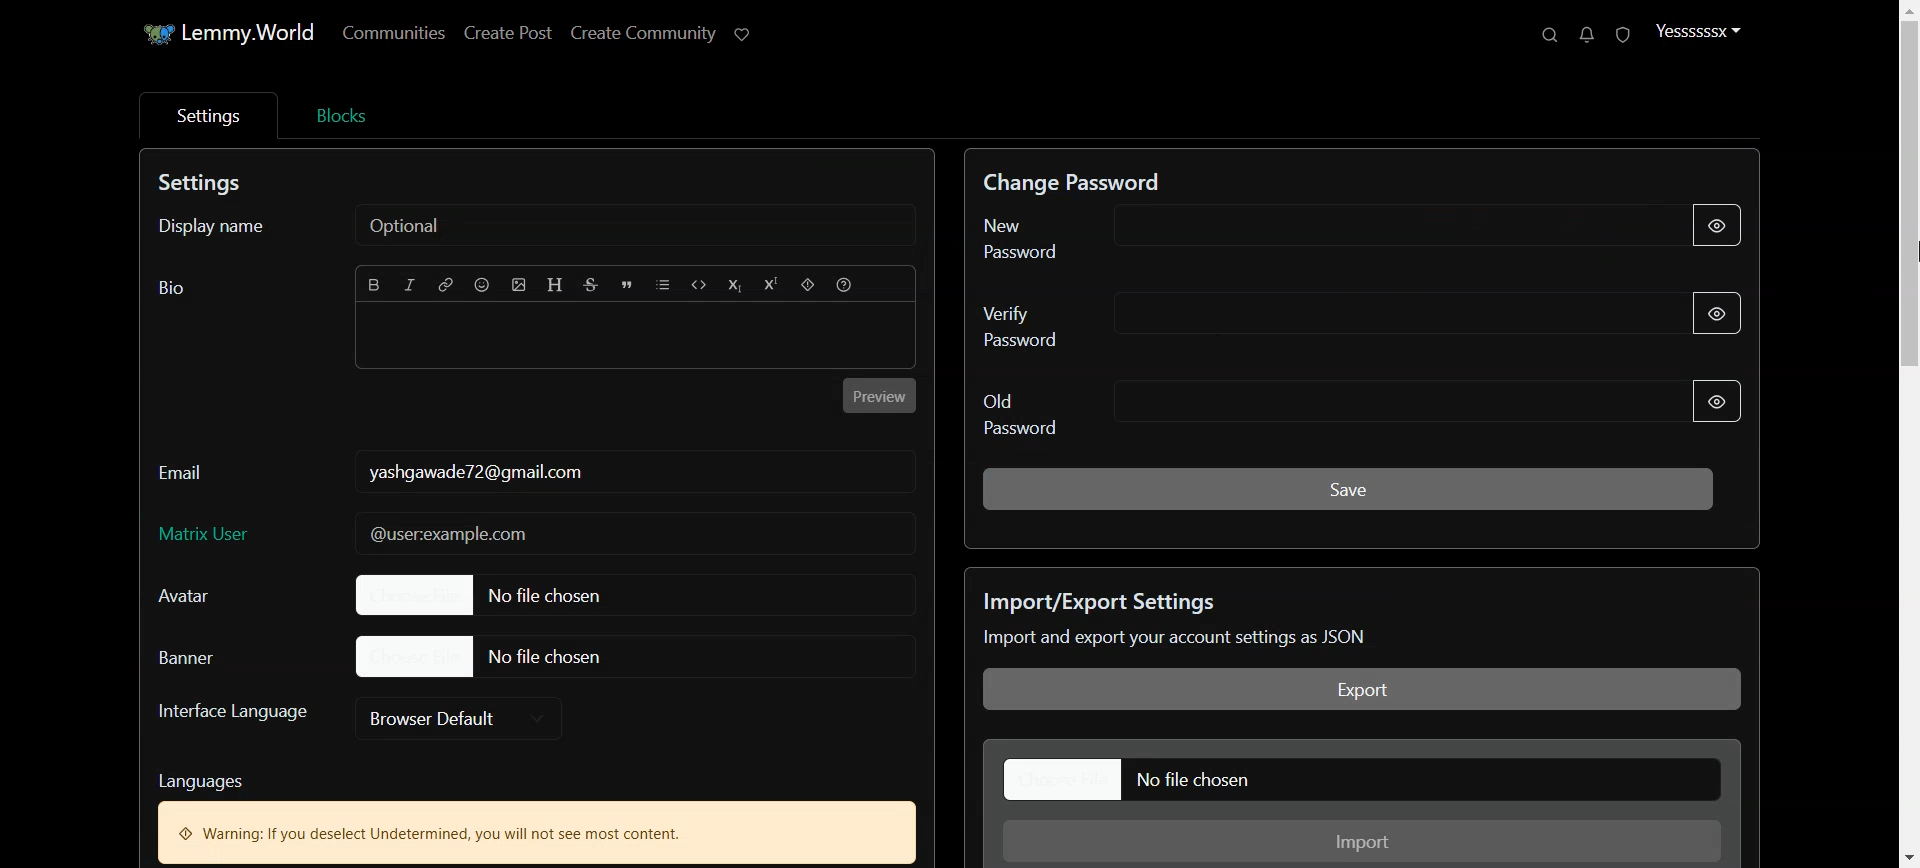 This screenshot has width=1920, height=868. Describe the element at coordinates (1359, 689) in the screenshot. I see `Export` at that location.